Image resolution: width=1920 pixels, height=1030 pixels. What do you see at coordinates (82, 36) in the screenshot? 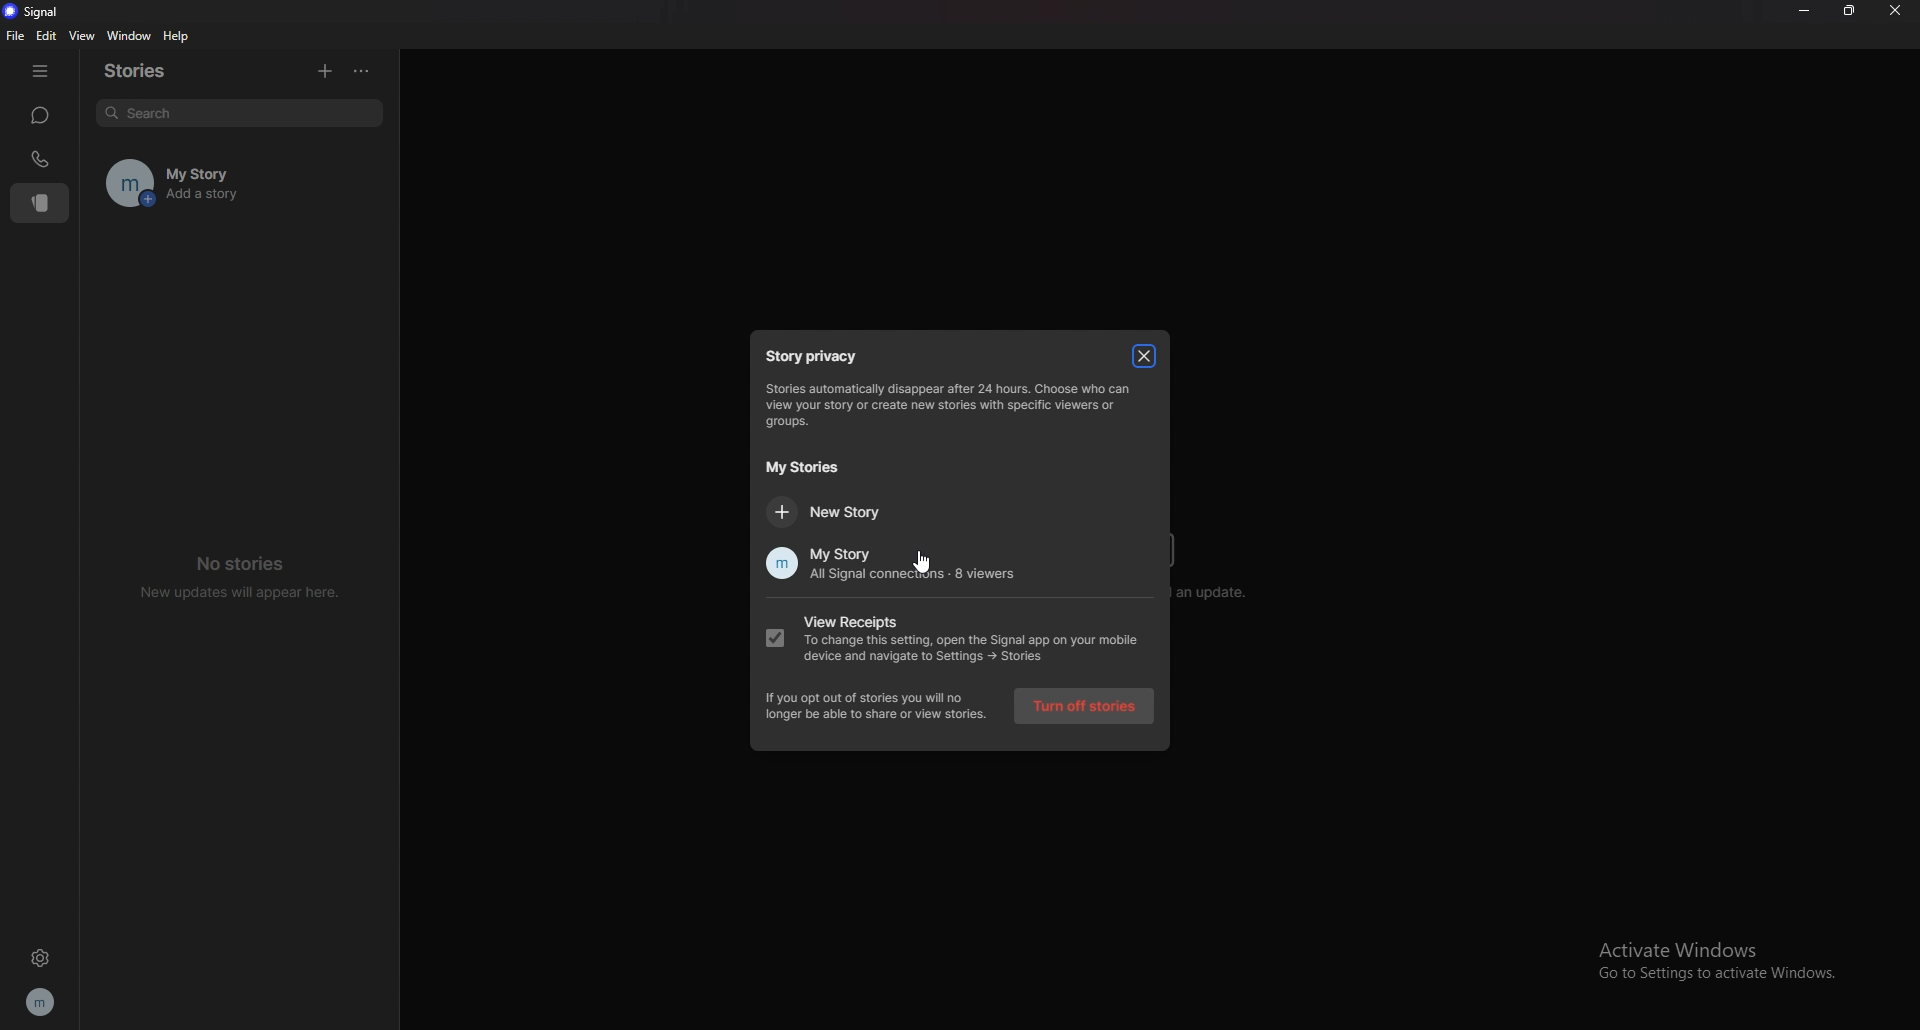
I see `view` at bounding box center [82, 36].